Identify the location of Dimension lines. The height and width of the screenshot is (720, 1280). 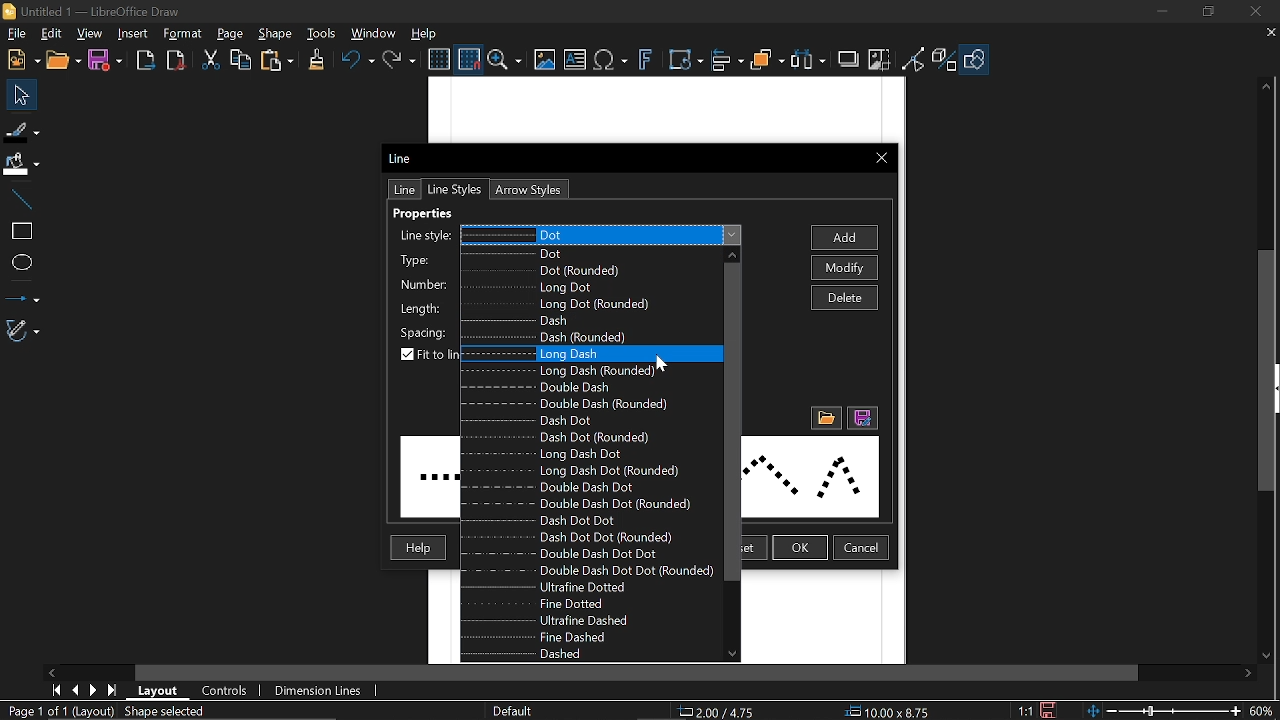
(319, 690).